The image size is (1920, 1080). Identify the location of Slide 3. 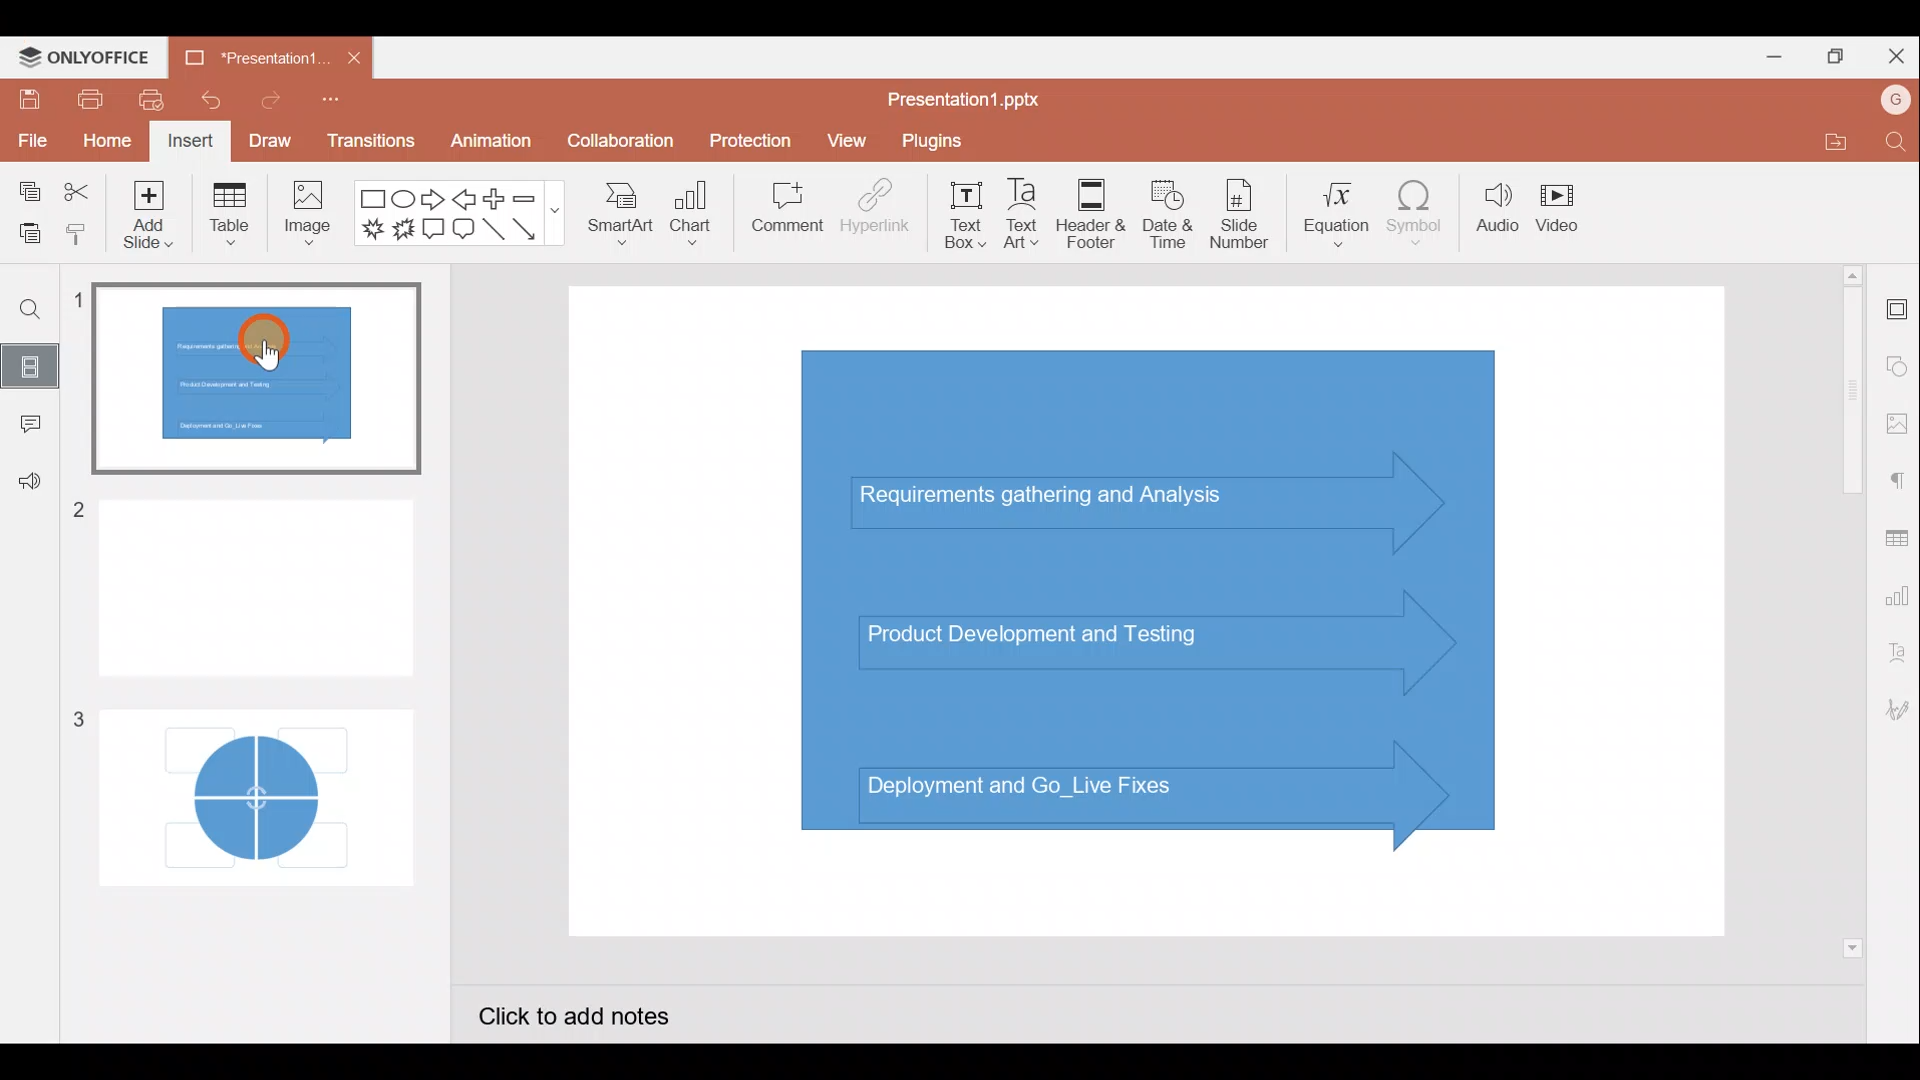
(247, 787).